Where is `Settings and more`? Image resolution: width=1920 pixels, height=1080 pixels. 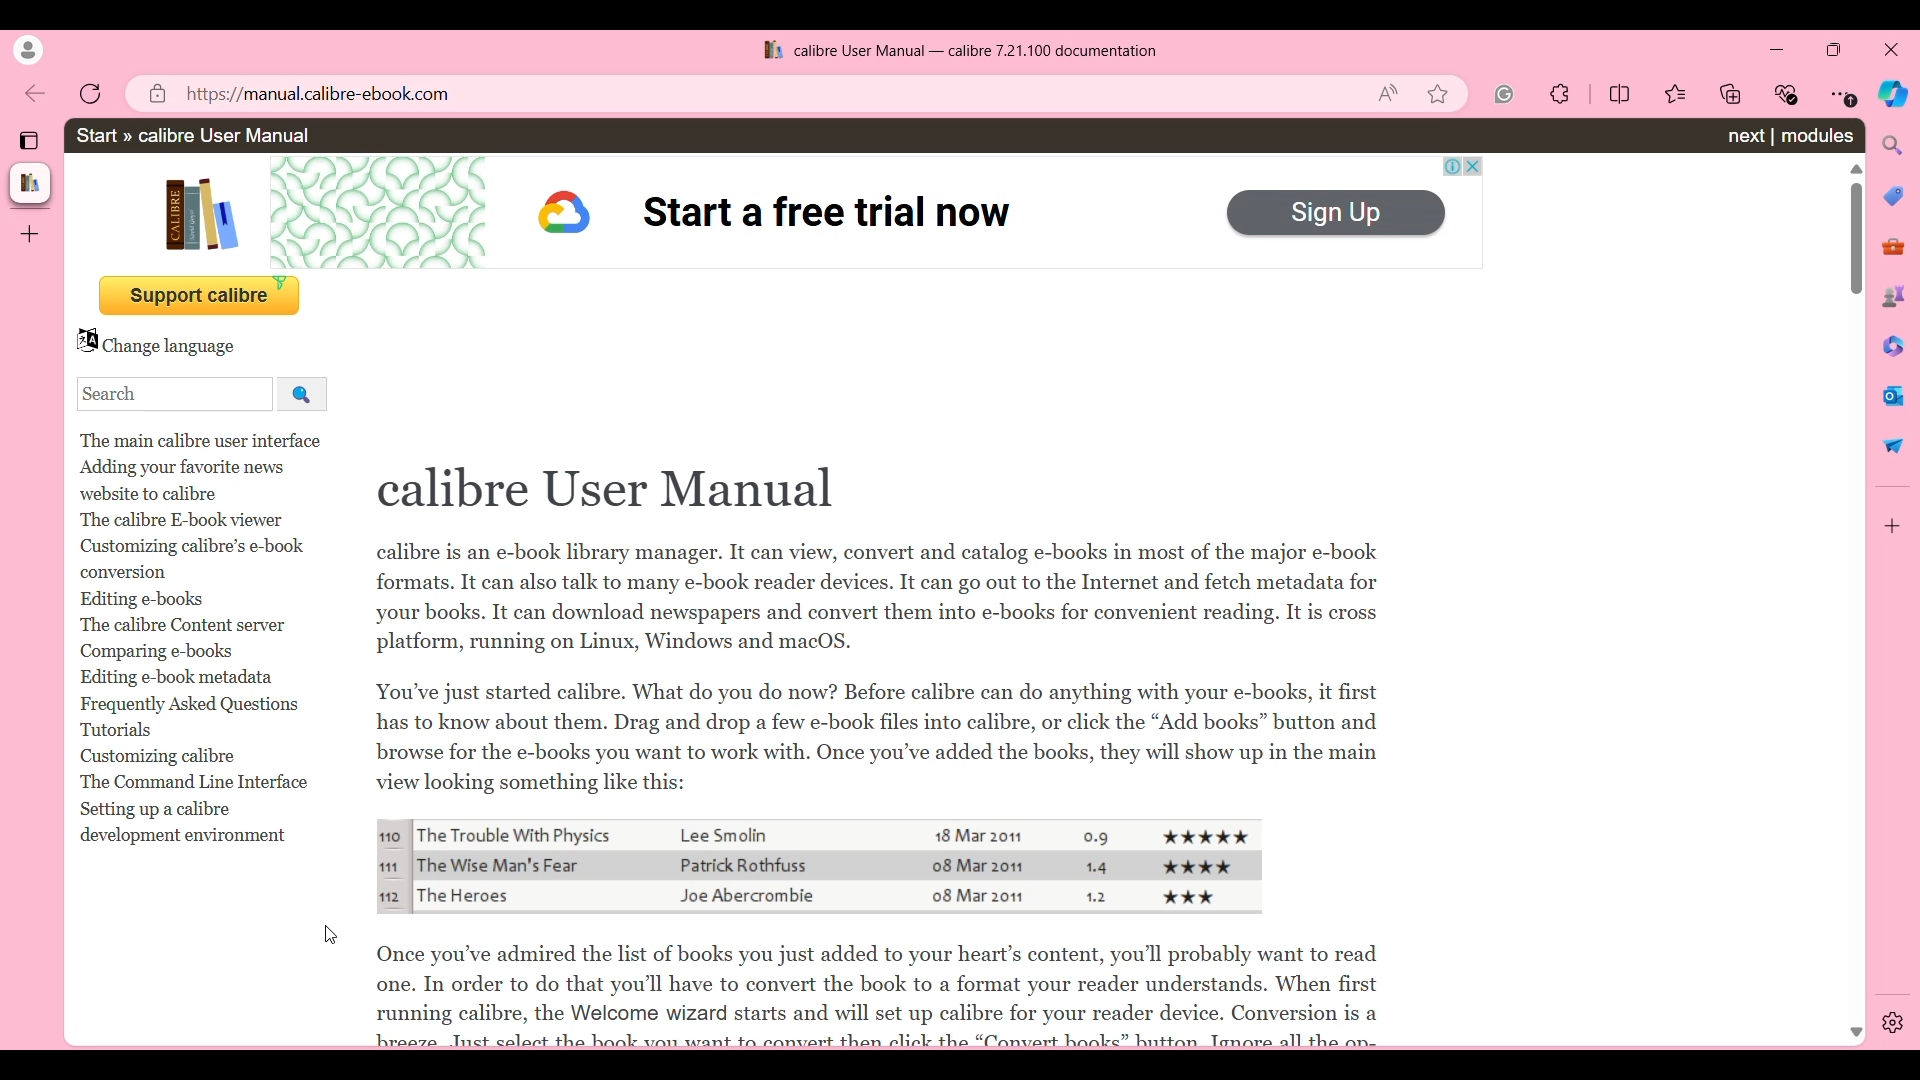 Settings and more is located at coordinates (1844, 96).